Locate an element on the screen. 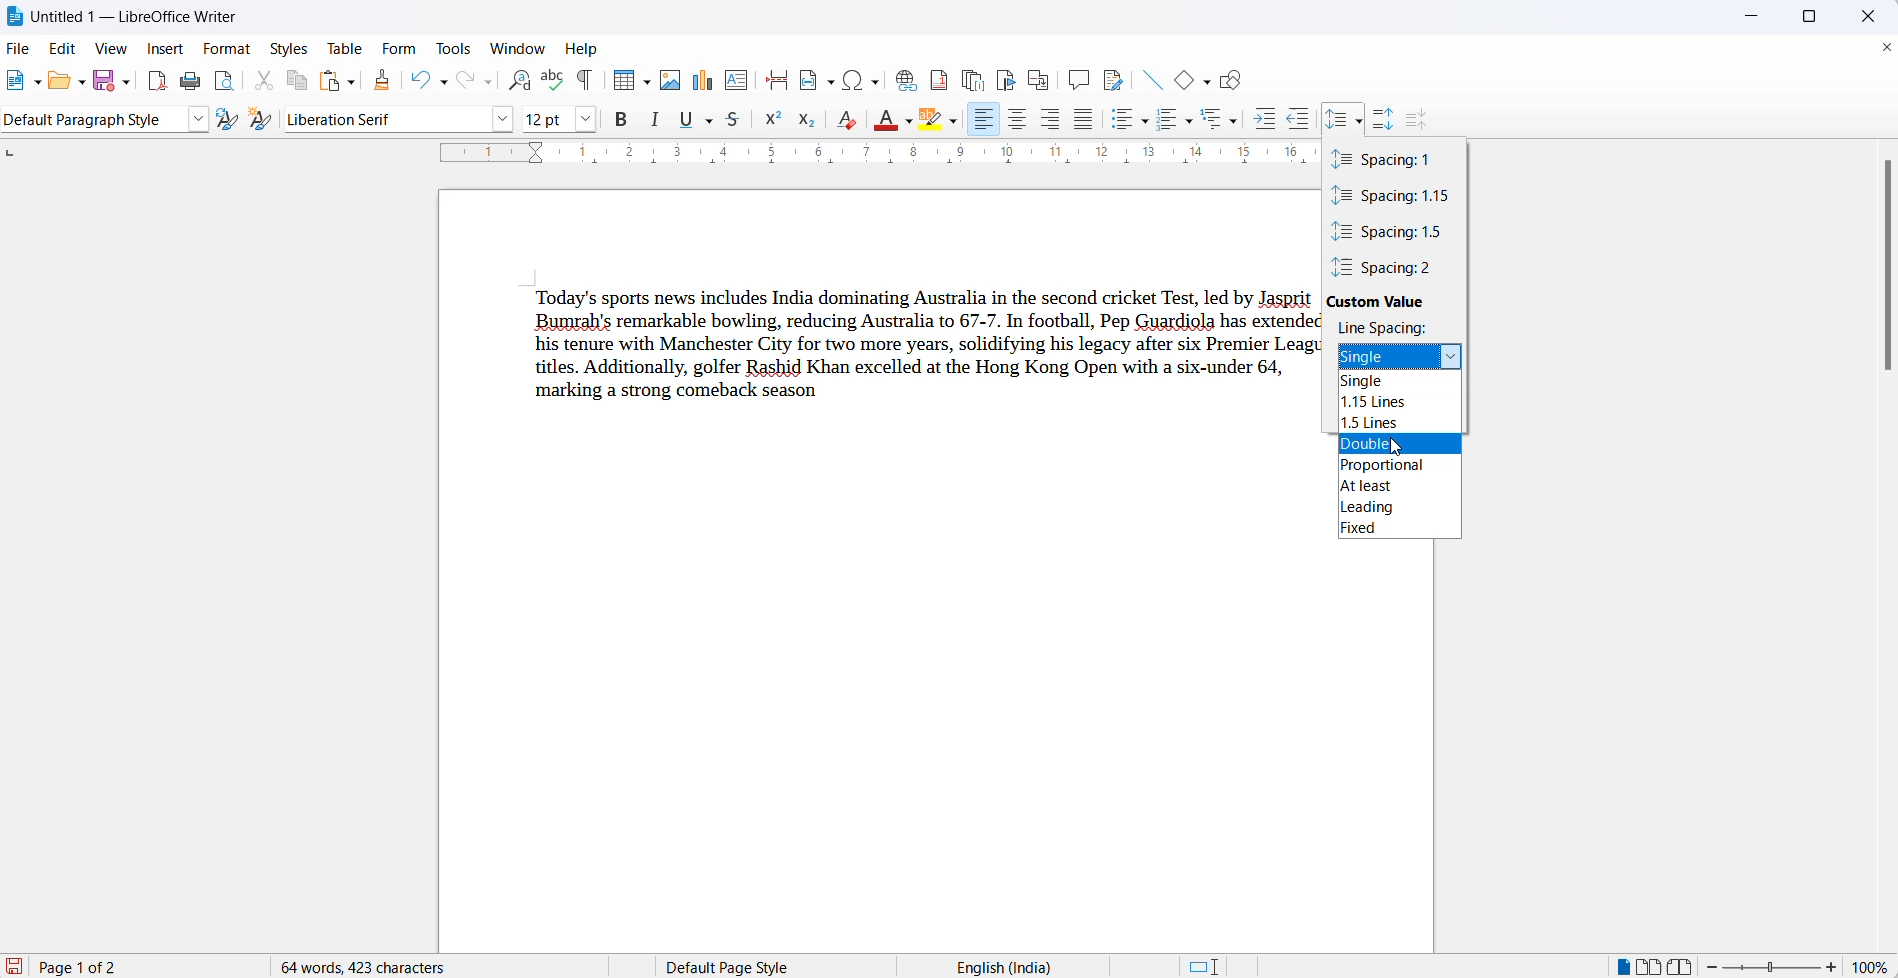 The width and height of the screenshot is (1898, 978). standard selection is located at coordinates (1204, 965).